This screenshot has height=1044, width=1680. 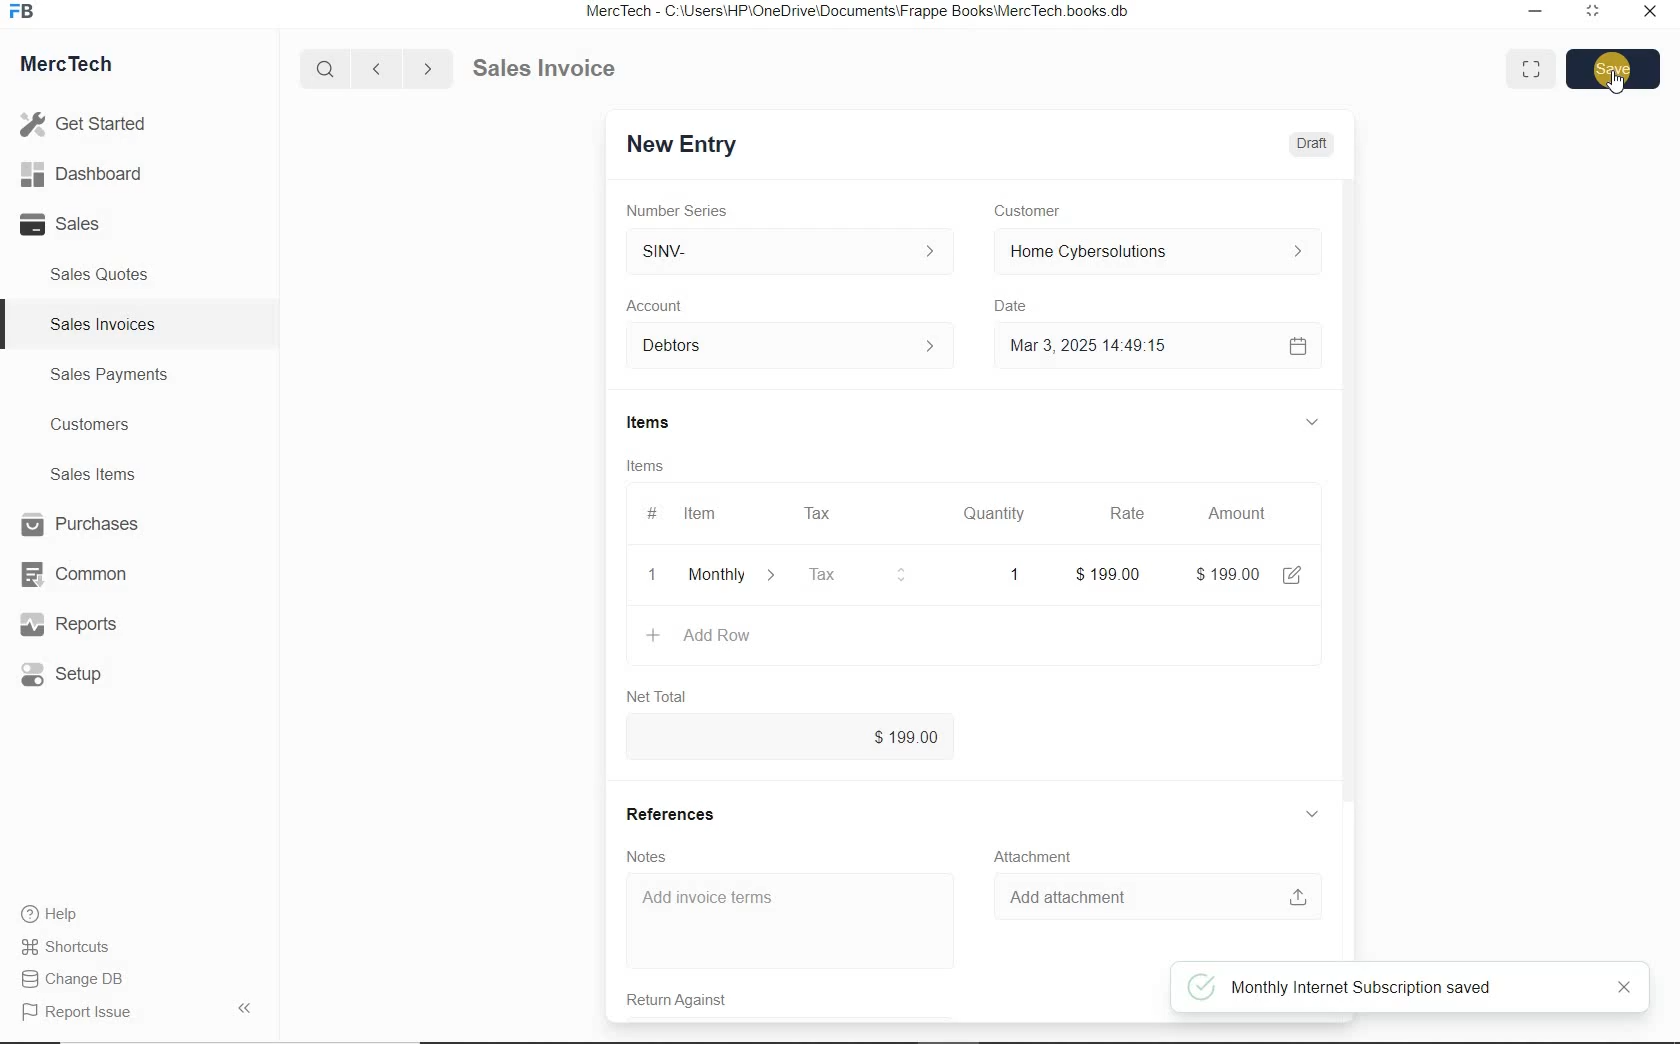 What do you see at coordinates (860, 12) in the screenshot?
I see `MercTech - C:\Users\HP\OneDrive\Documents\Frappe Books\MercTech books db` at bounding box center [860, 12].